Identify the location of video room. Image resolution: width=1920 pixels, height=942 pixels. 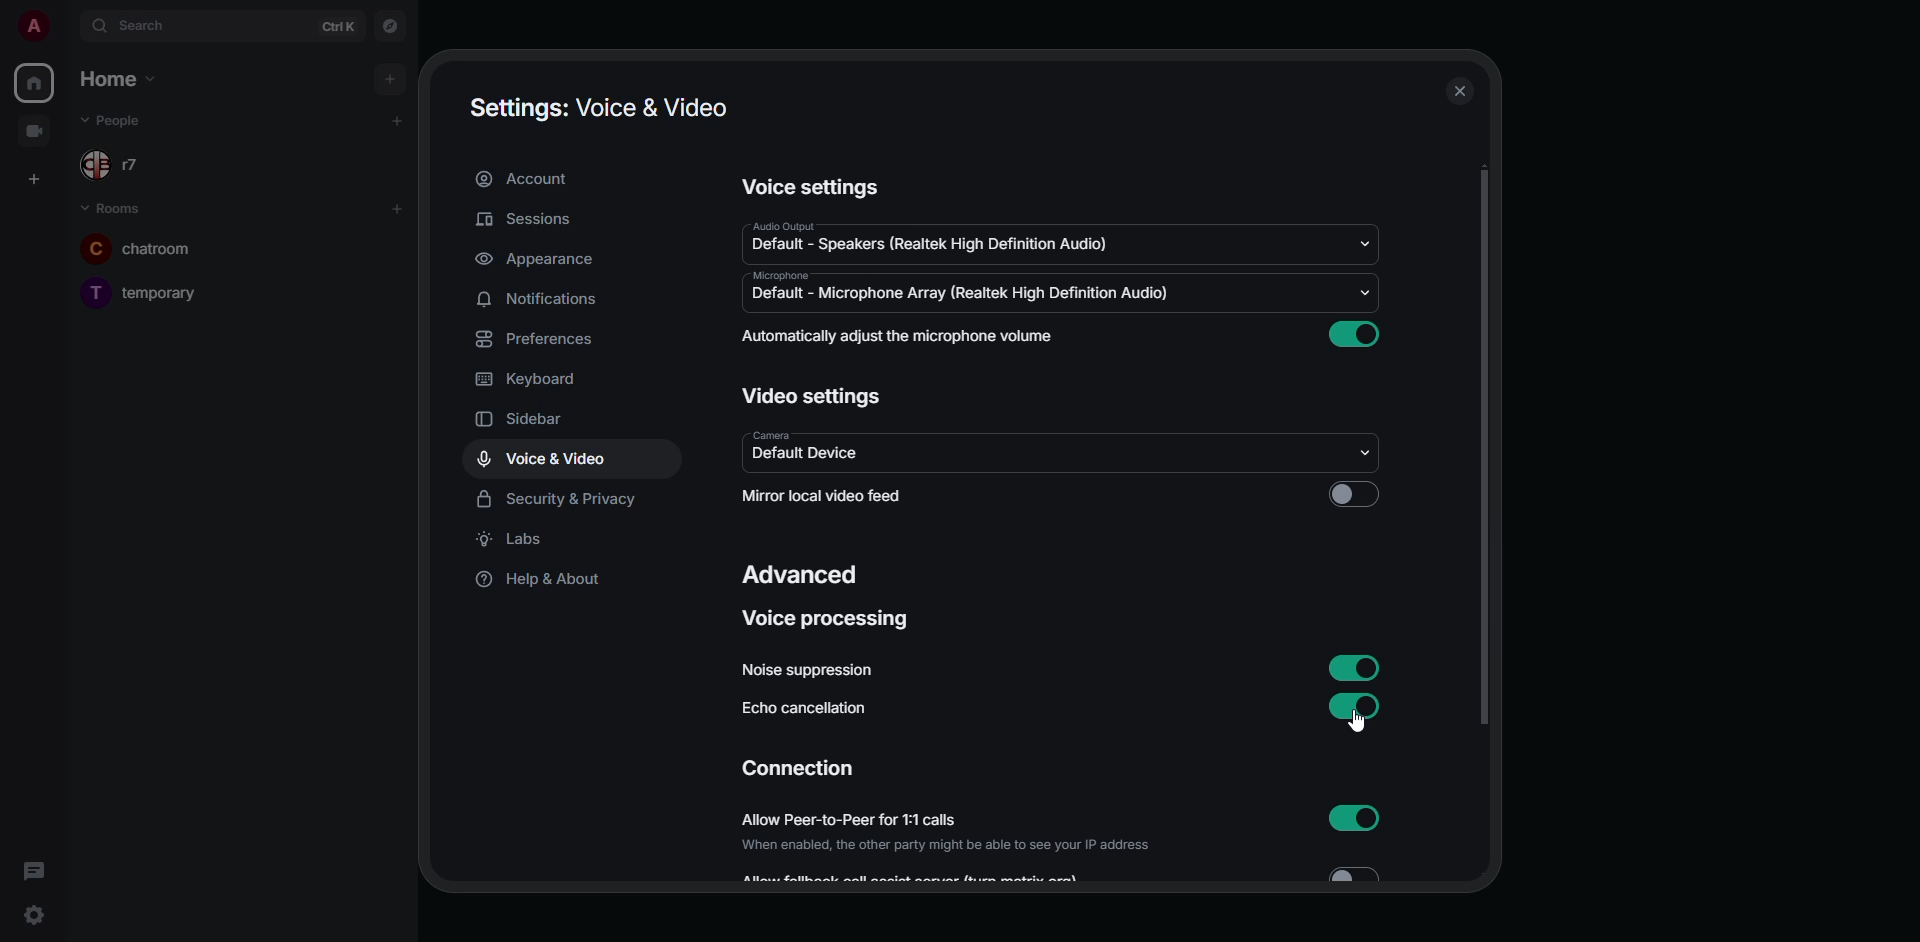
(36, 130).